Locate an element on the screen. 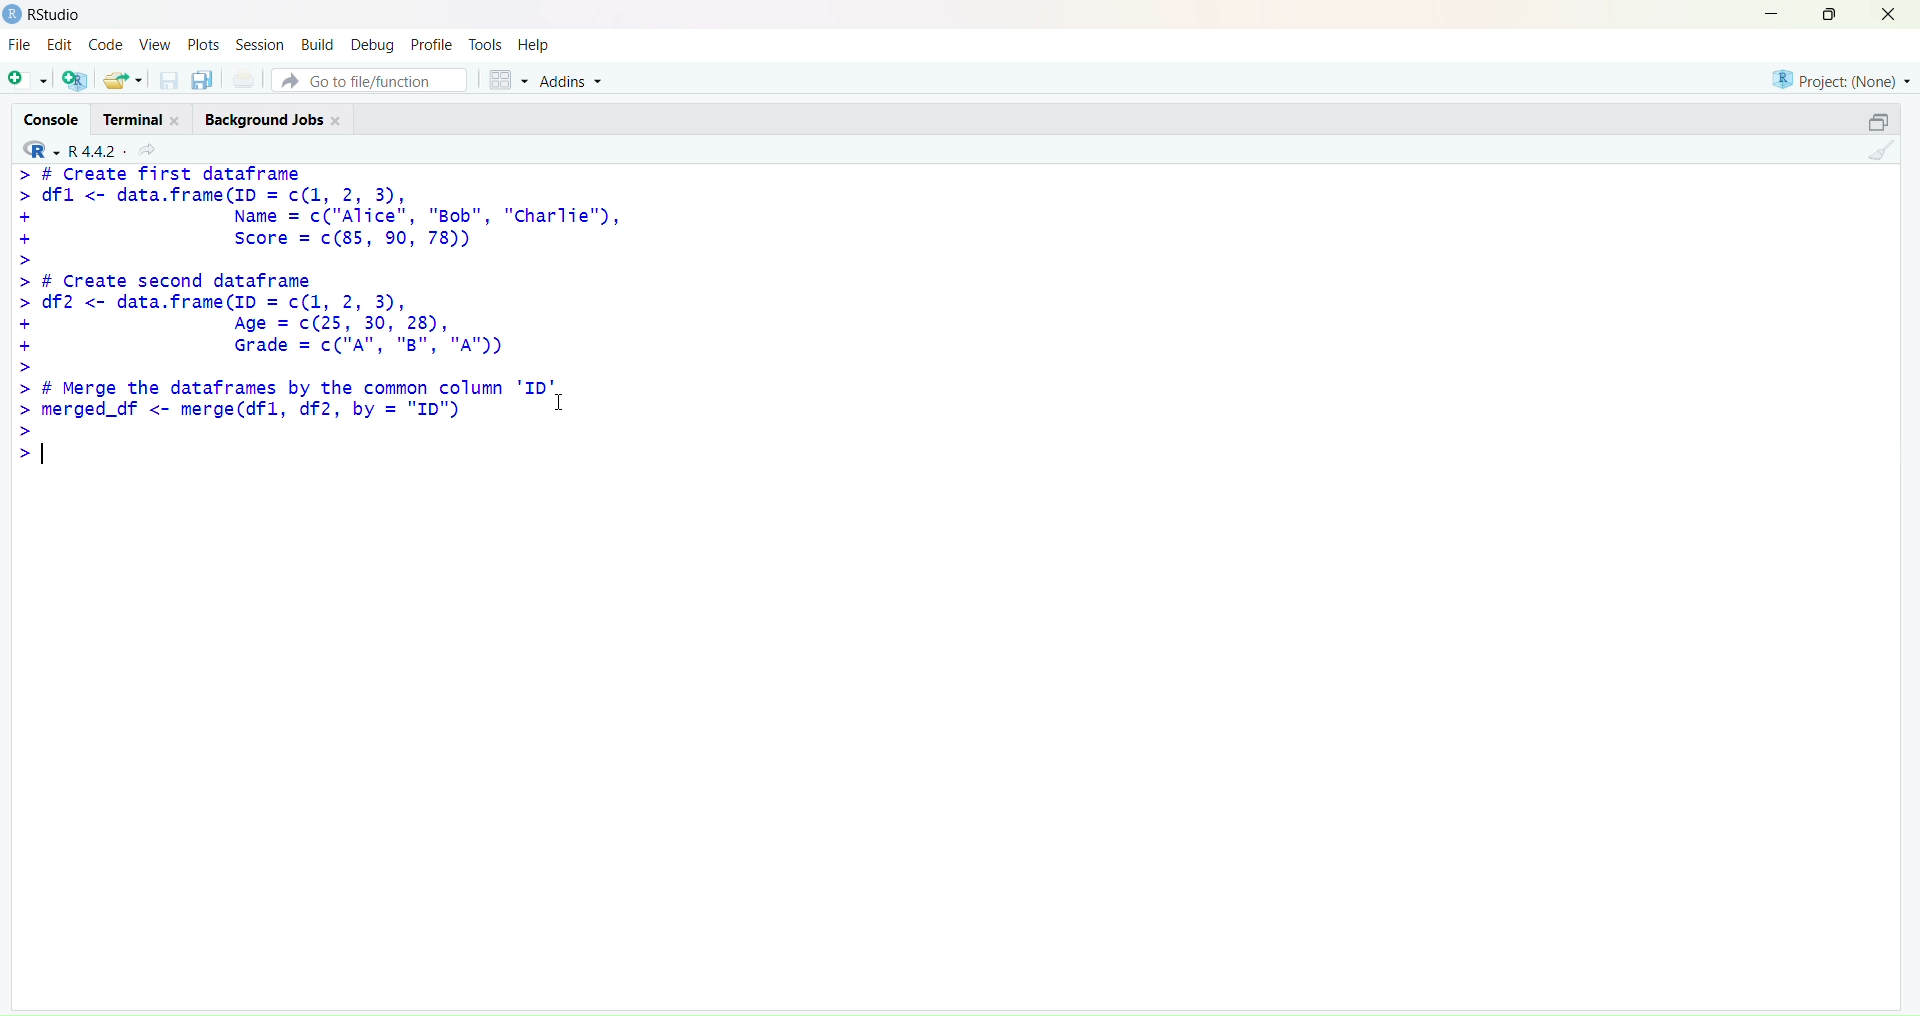  Plots is located at coordinates (202, 44).